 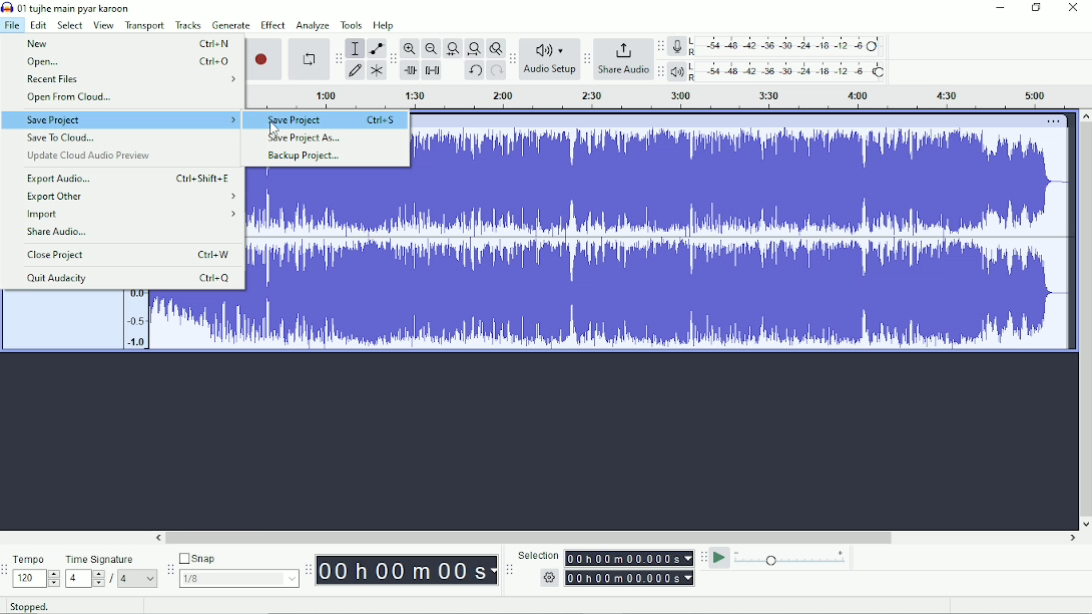 What do you see at coordinates (131, 215) in the screenshot?
I see `Import` at bounding box center [131, 215].